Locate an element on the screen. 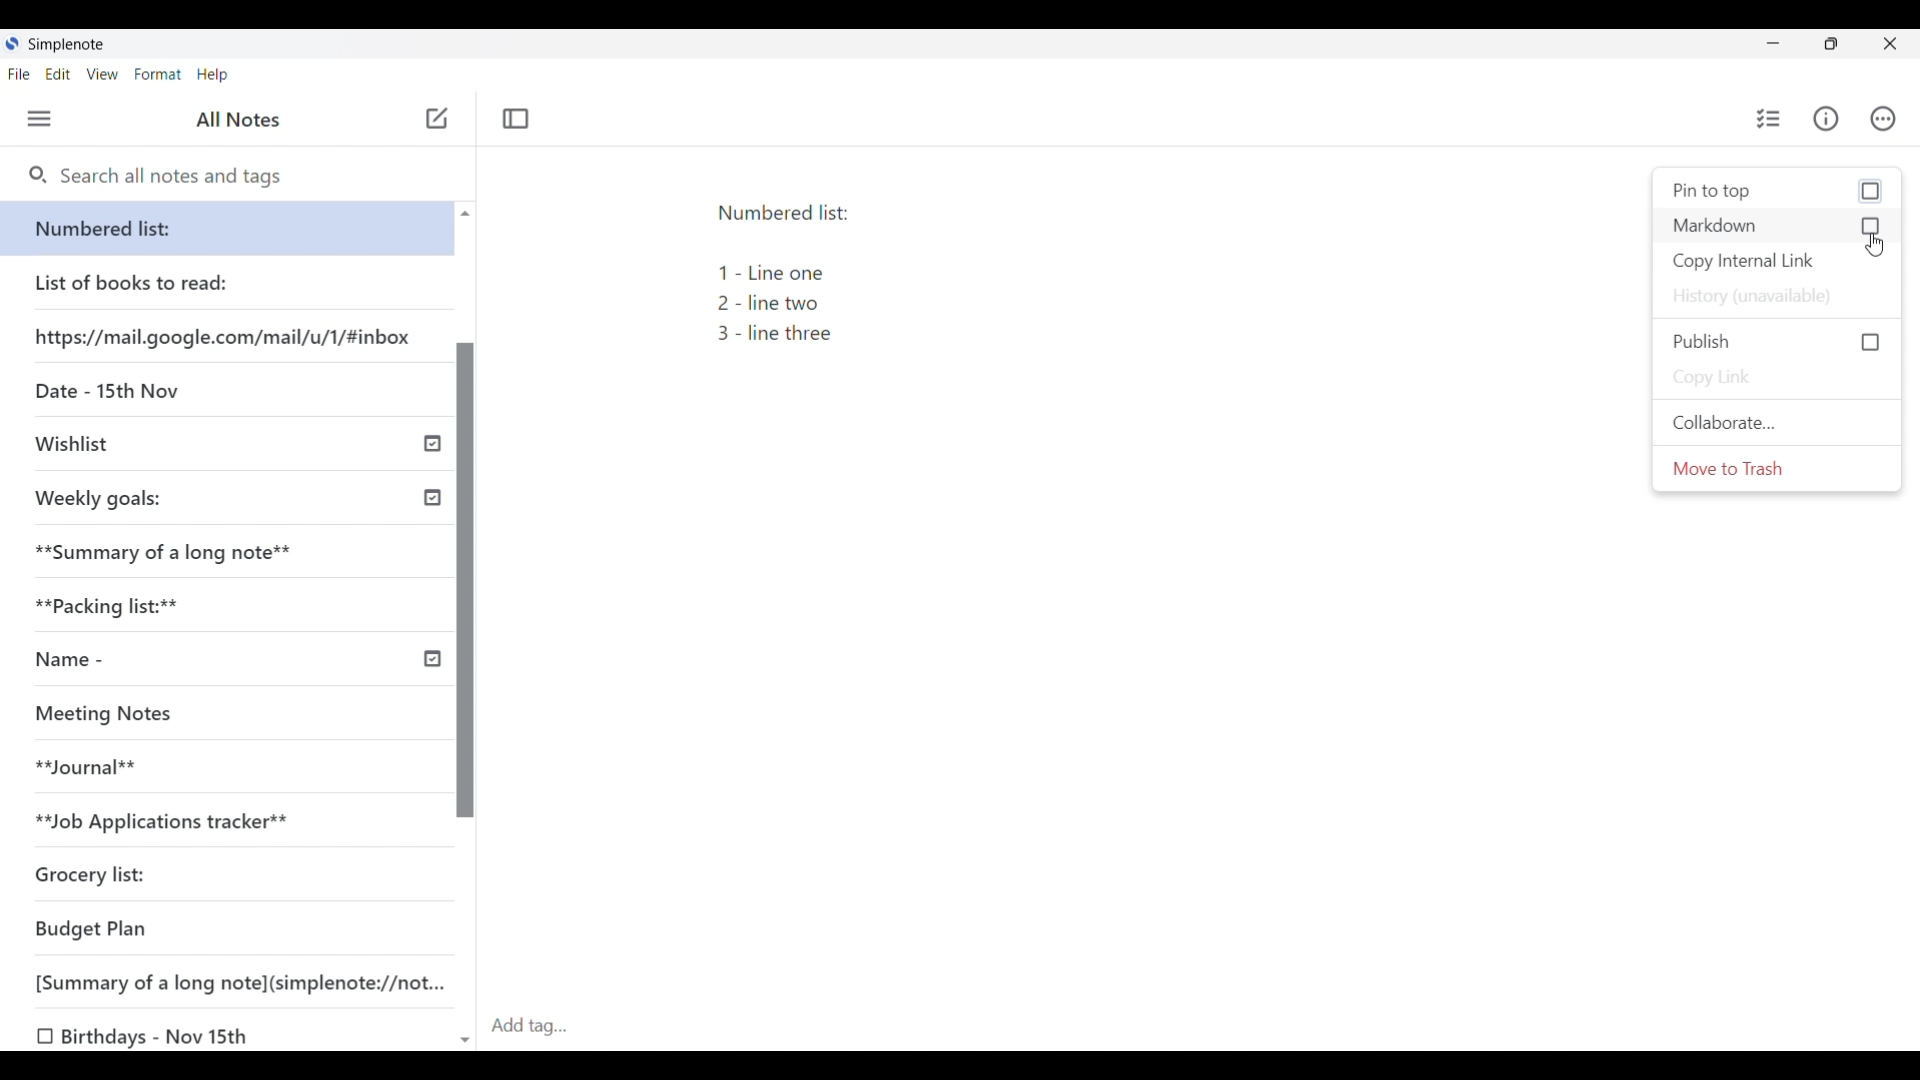 Image resolution: width=1920 pixels, height=1080 pixels. Budget Plan is located at coordinates (101, 929).